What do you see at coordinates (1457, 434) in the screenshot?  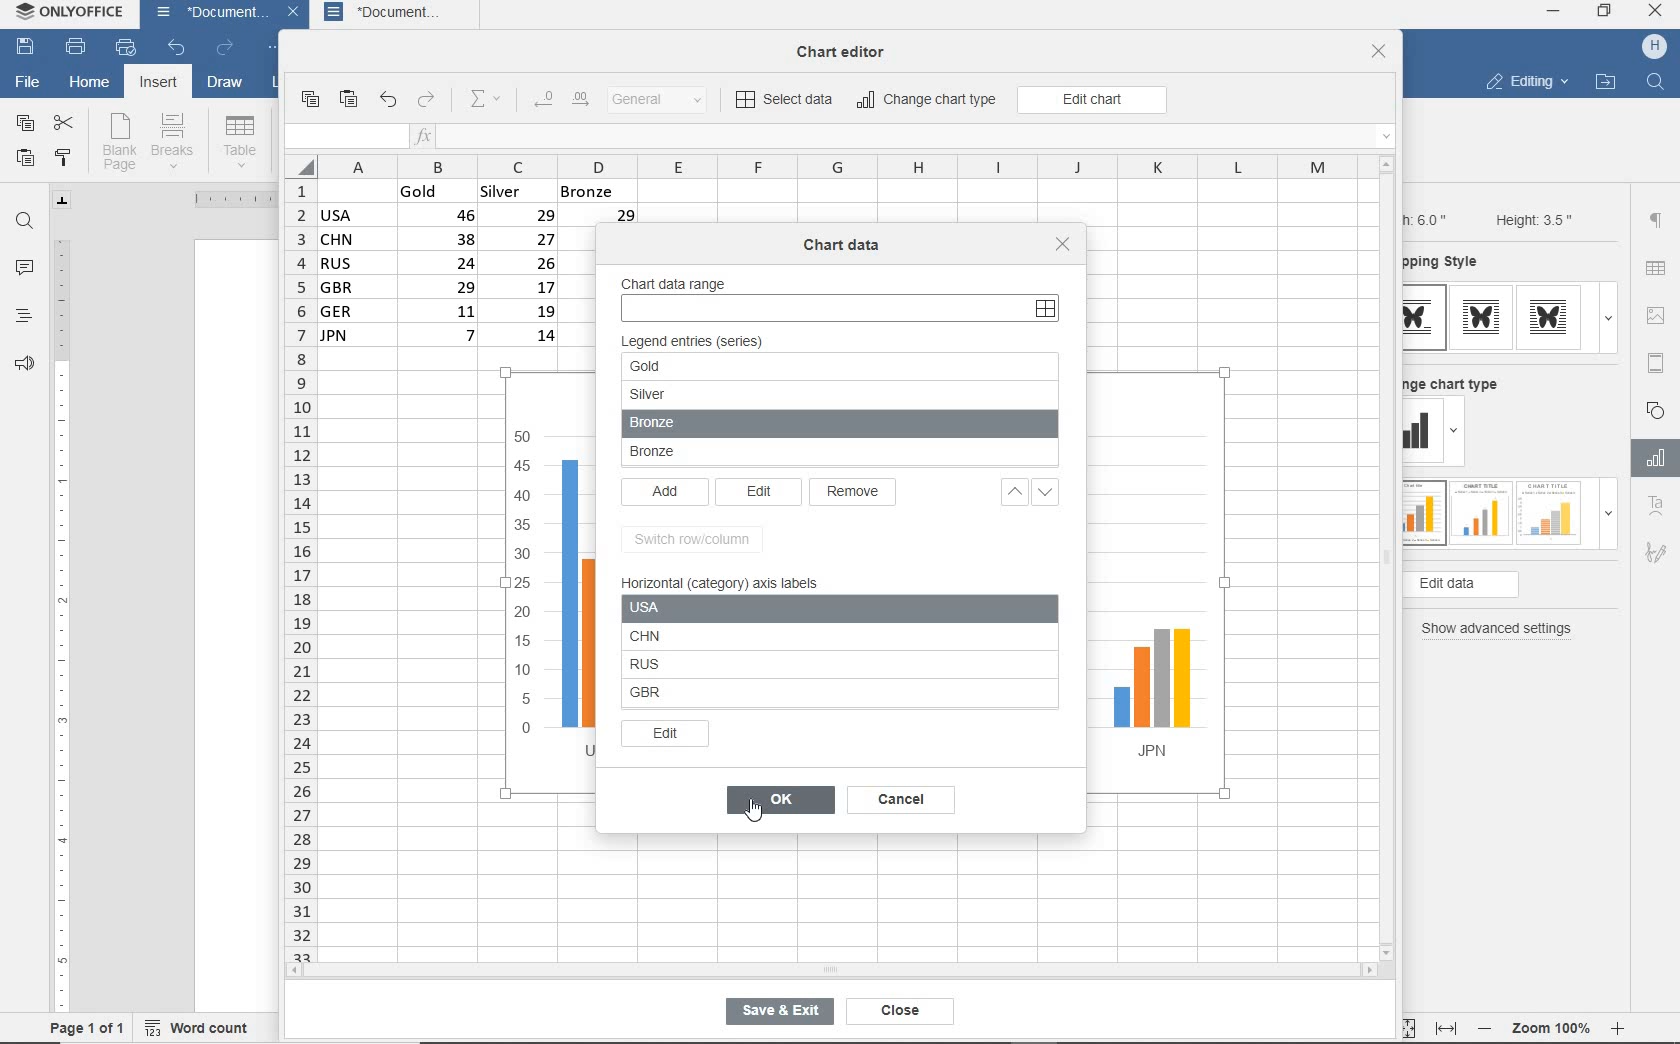 I see `dropdown` at bounding box center [1457, 434].